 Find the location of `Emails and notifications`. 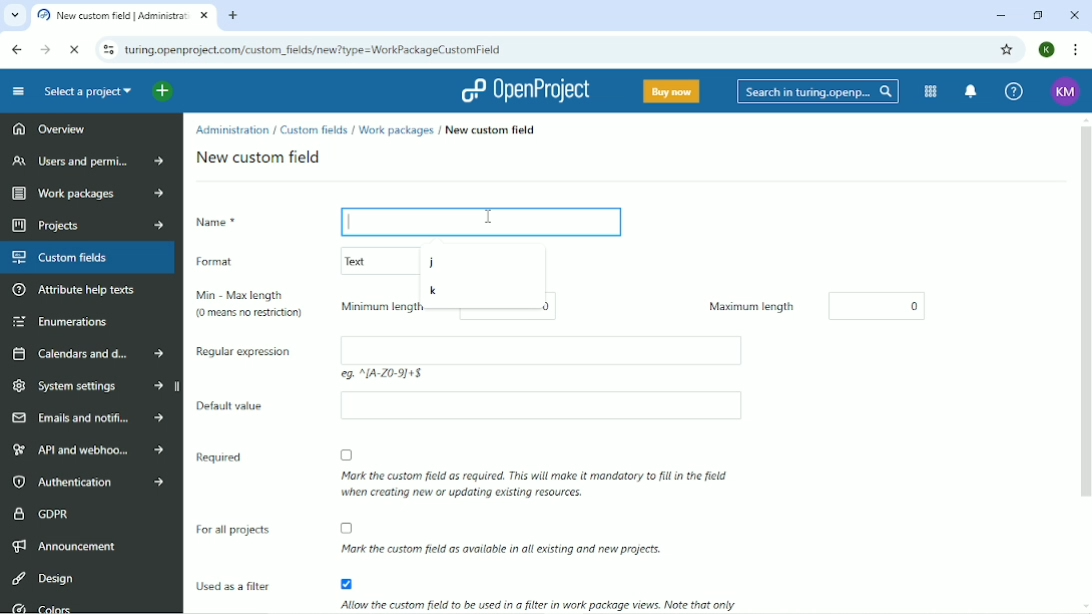

Emails and notifications is located at coordinates (87, 418).